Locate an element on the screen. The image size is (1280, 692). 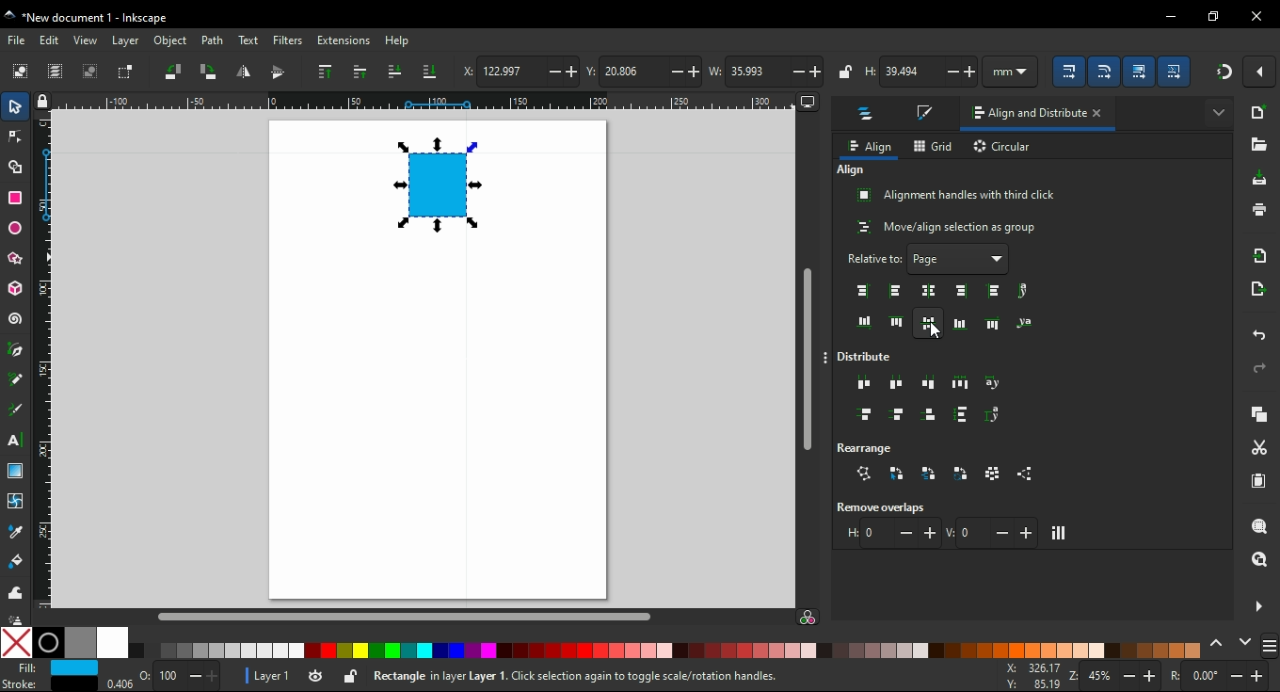
move objects as little as possible so that the bounding boxes do not overlap is located at coordinates (1060, 533).